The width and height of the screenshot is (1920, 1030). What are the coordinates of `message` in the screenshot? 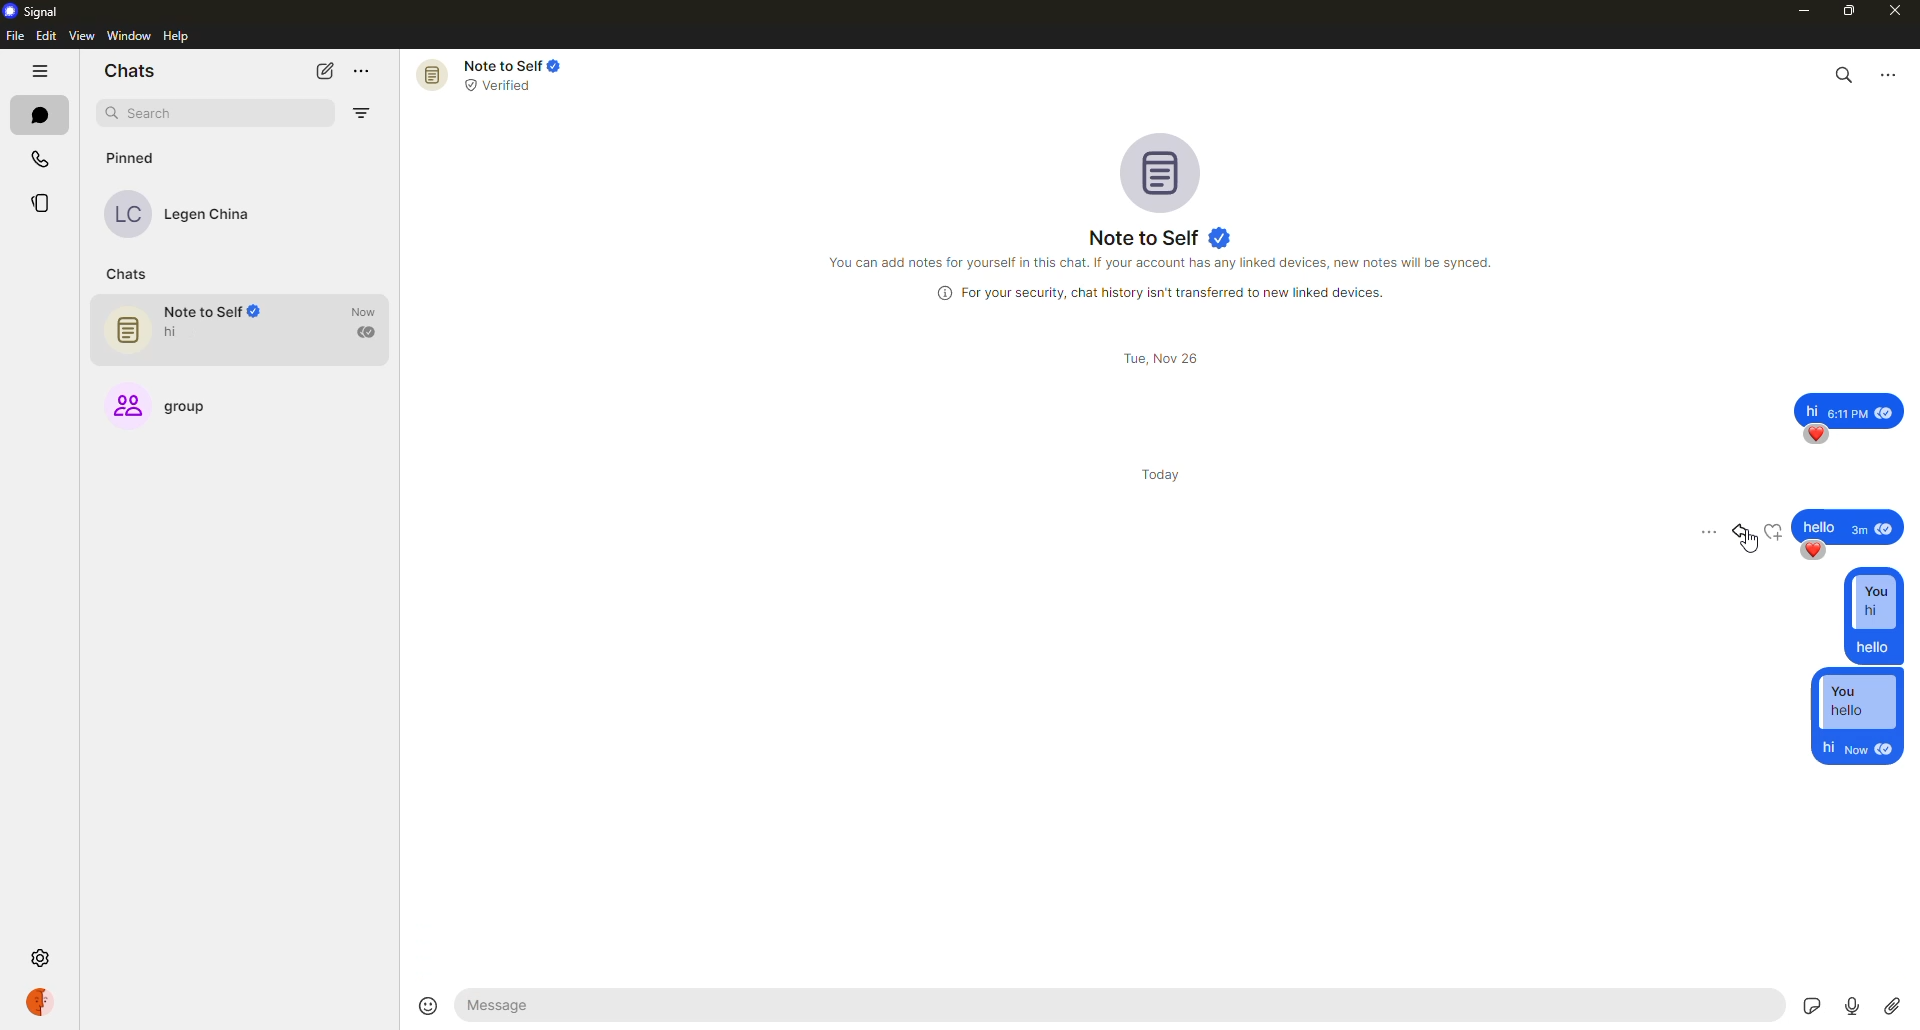 It's located at (1850, 408).